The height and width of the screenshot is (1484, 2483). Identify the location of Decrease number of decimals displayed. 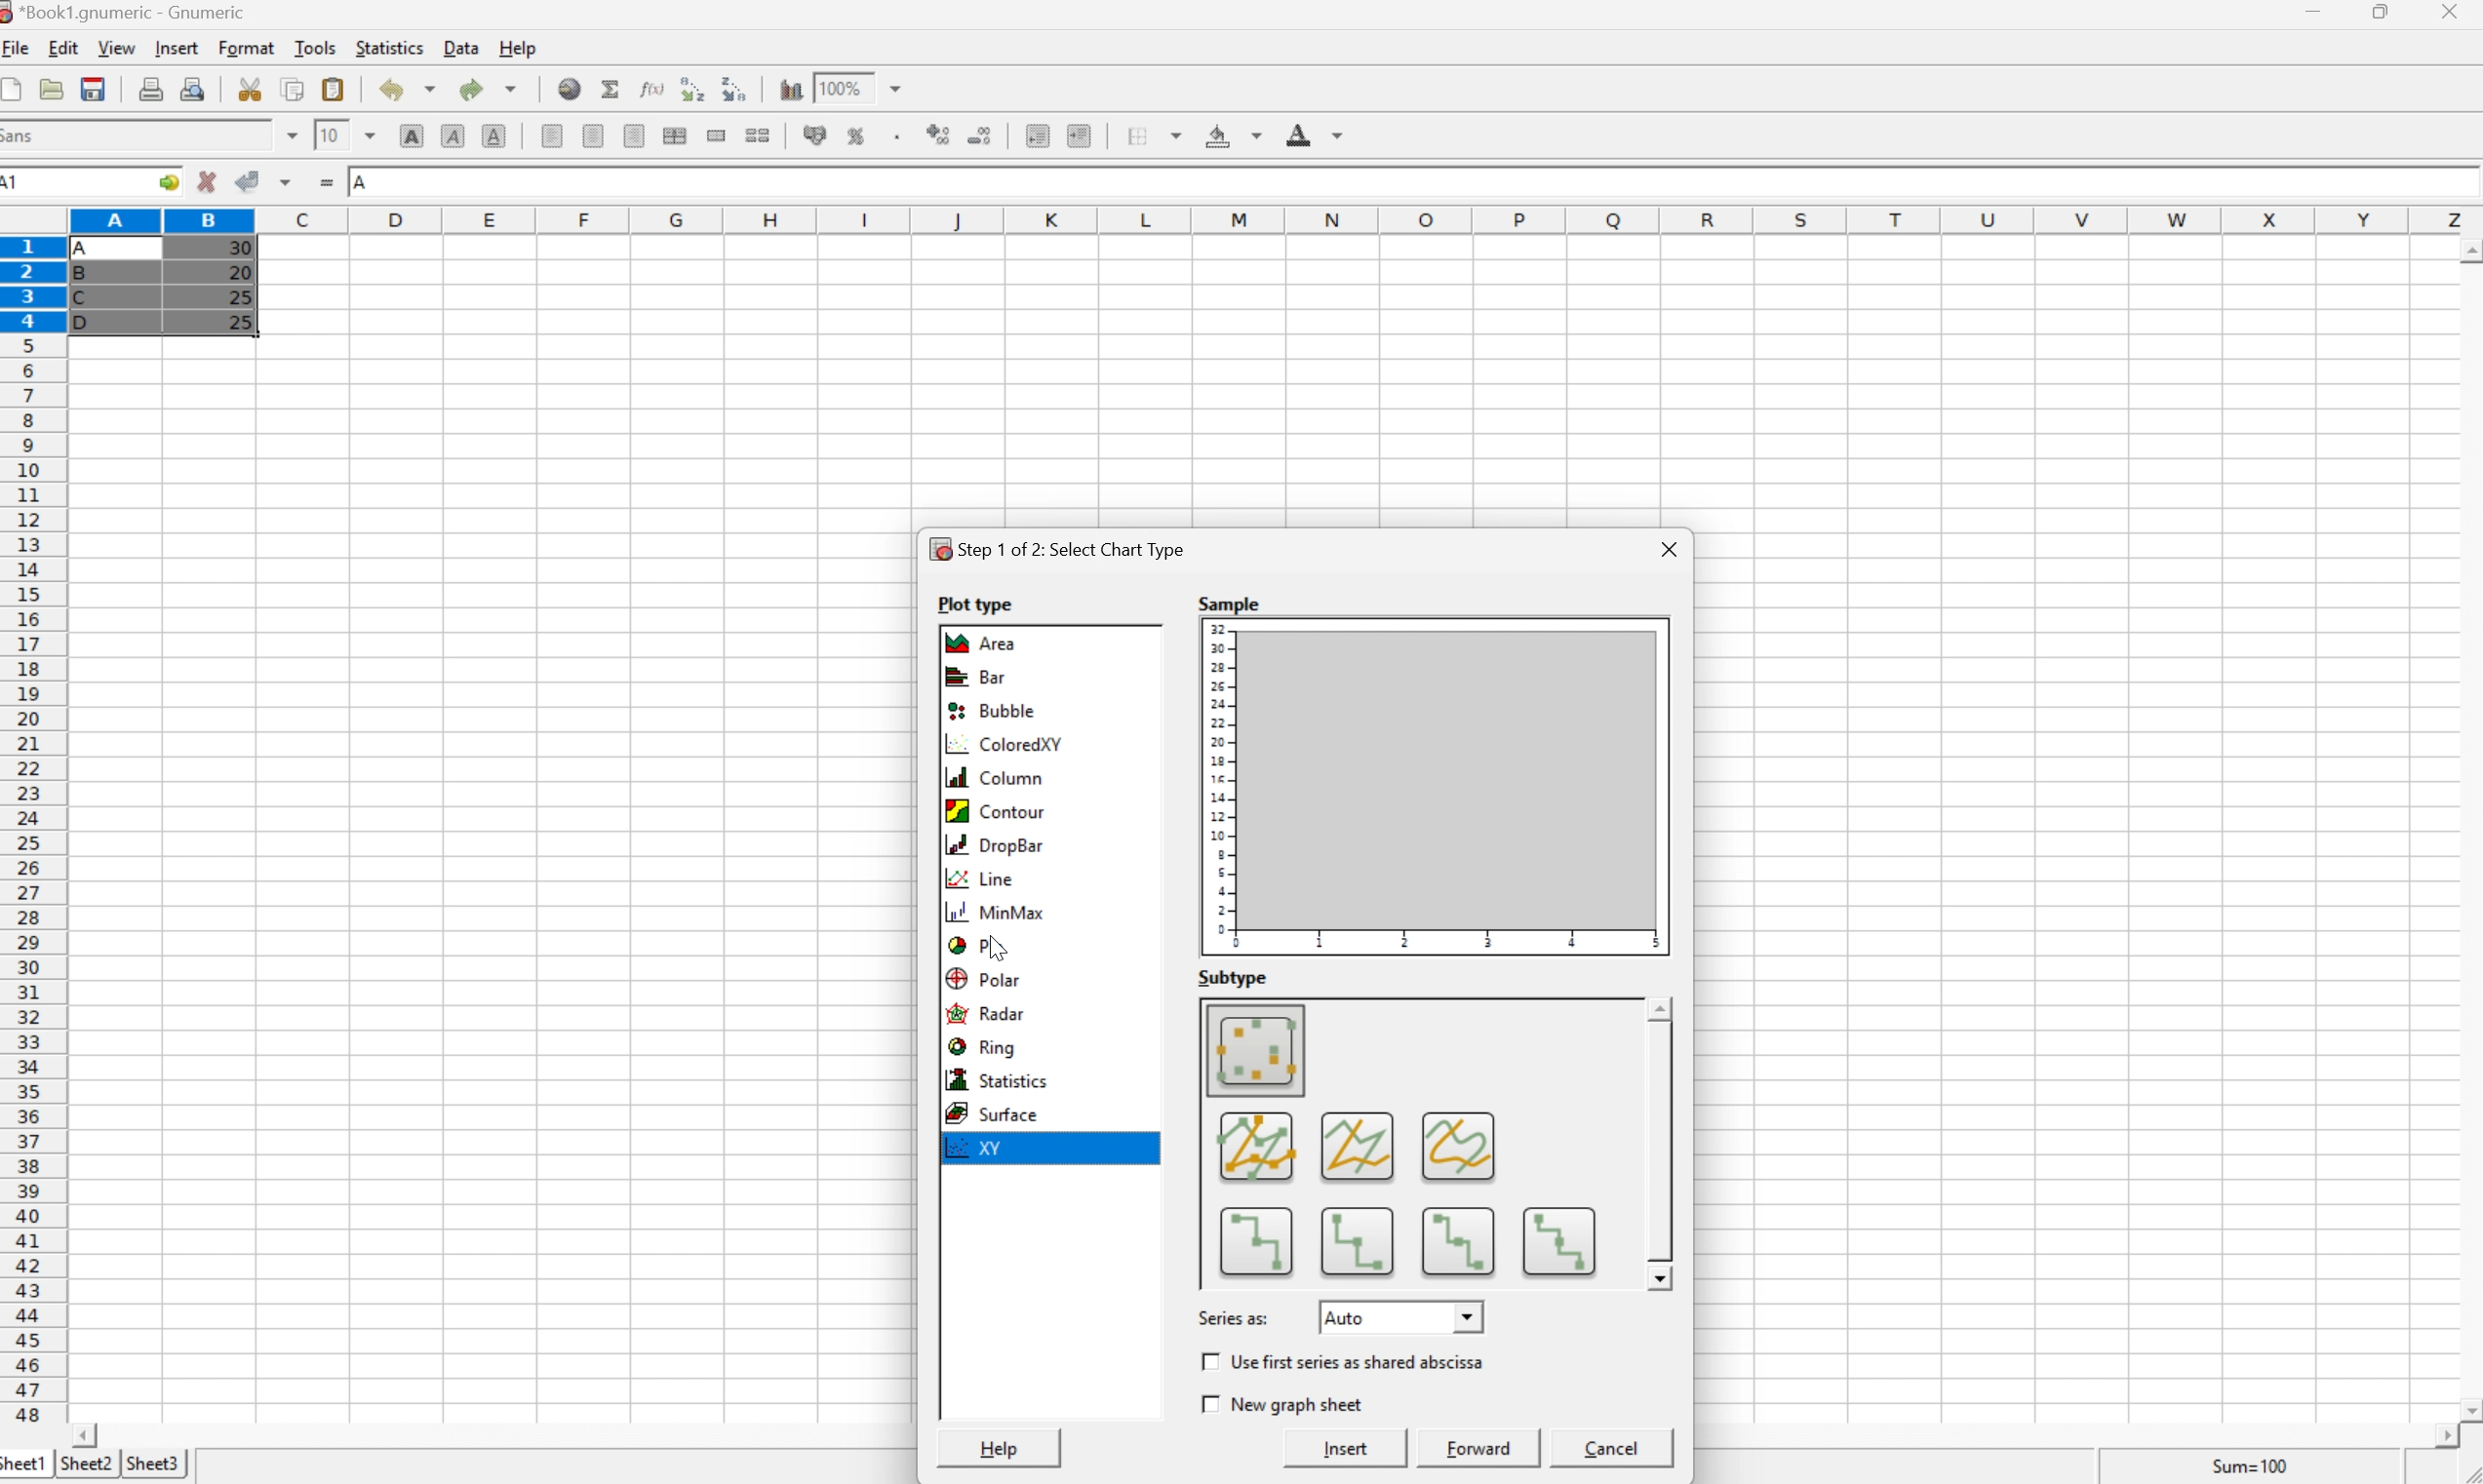
(983, 137).